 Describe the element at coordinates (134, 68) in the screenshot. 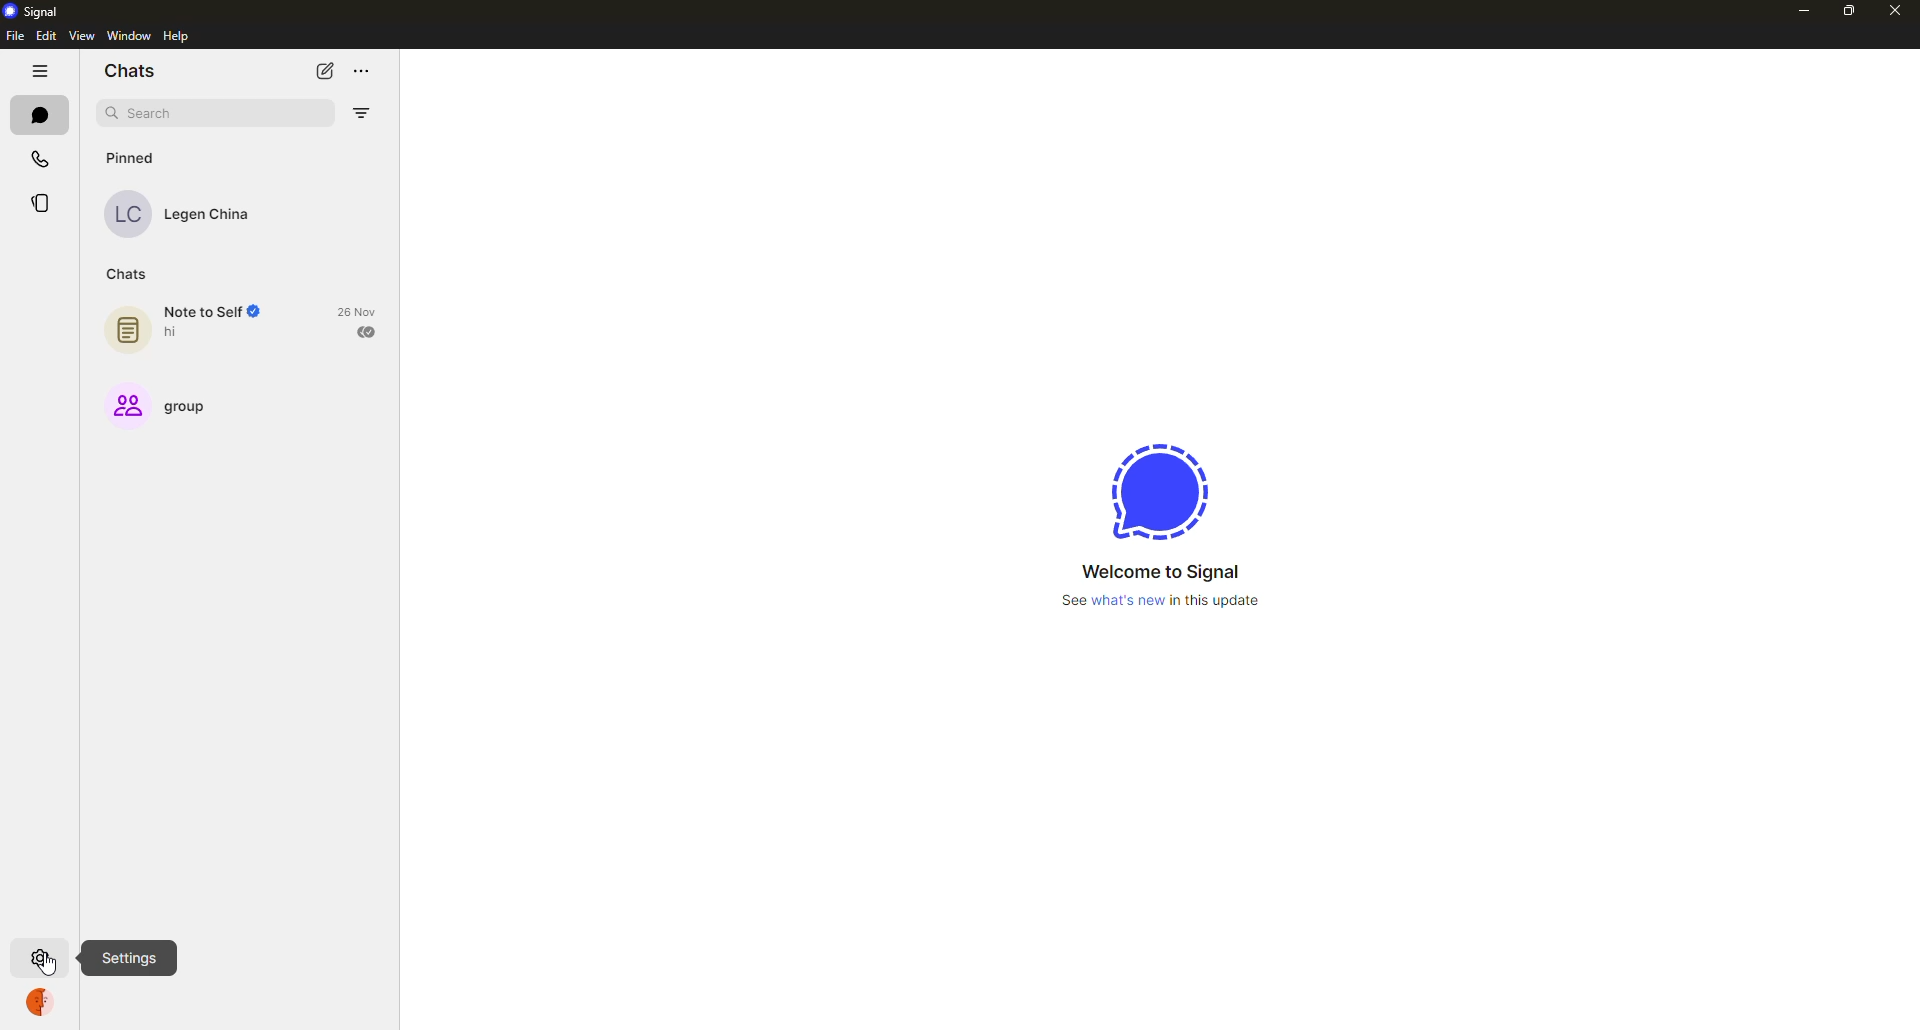

I see `chats` at that location.